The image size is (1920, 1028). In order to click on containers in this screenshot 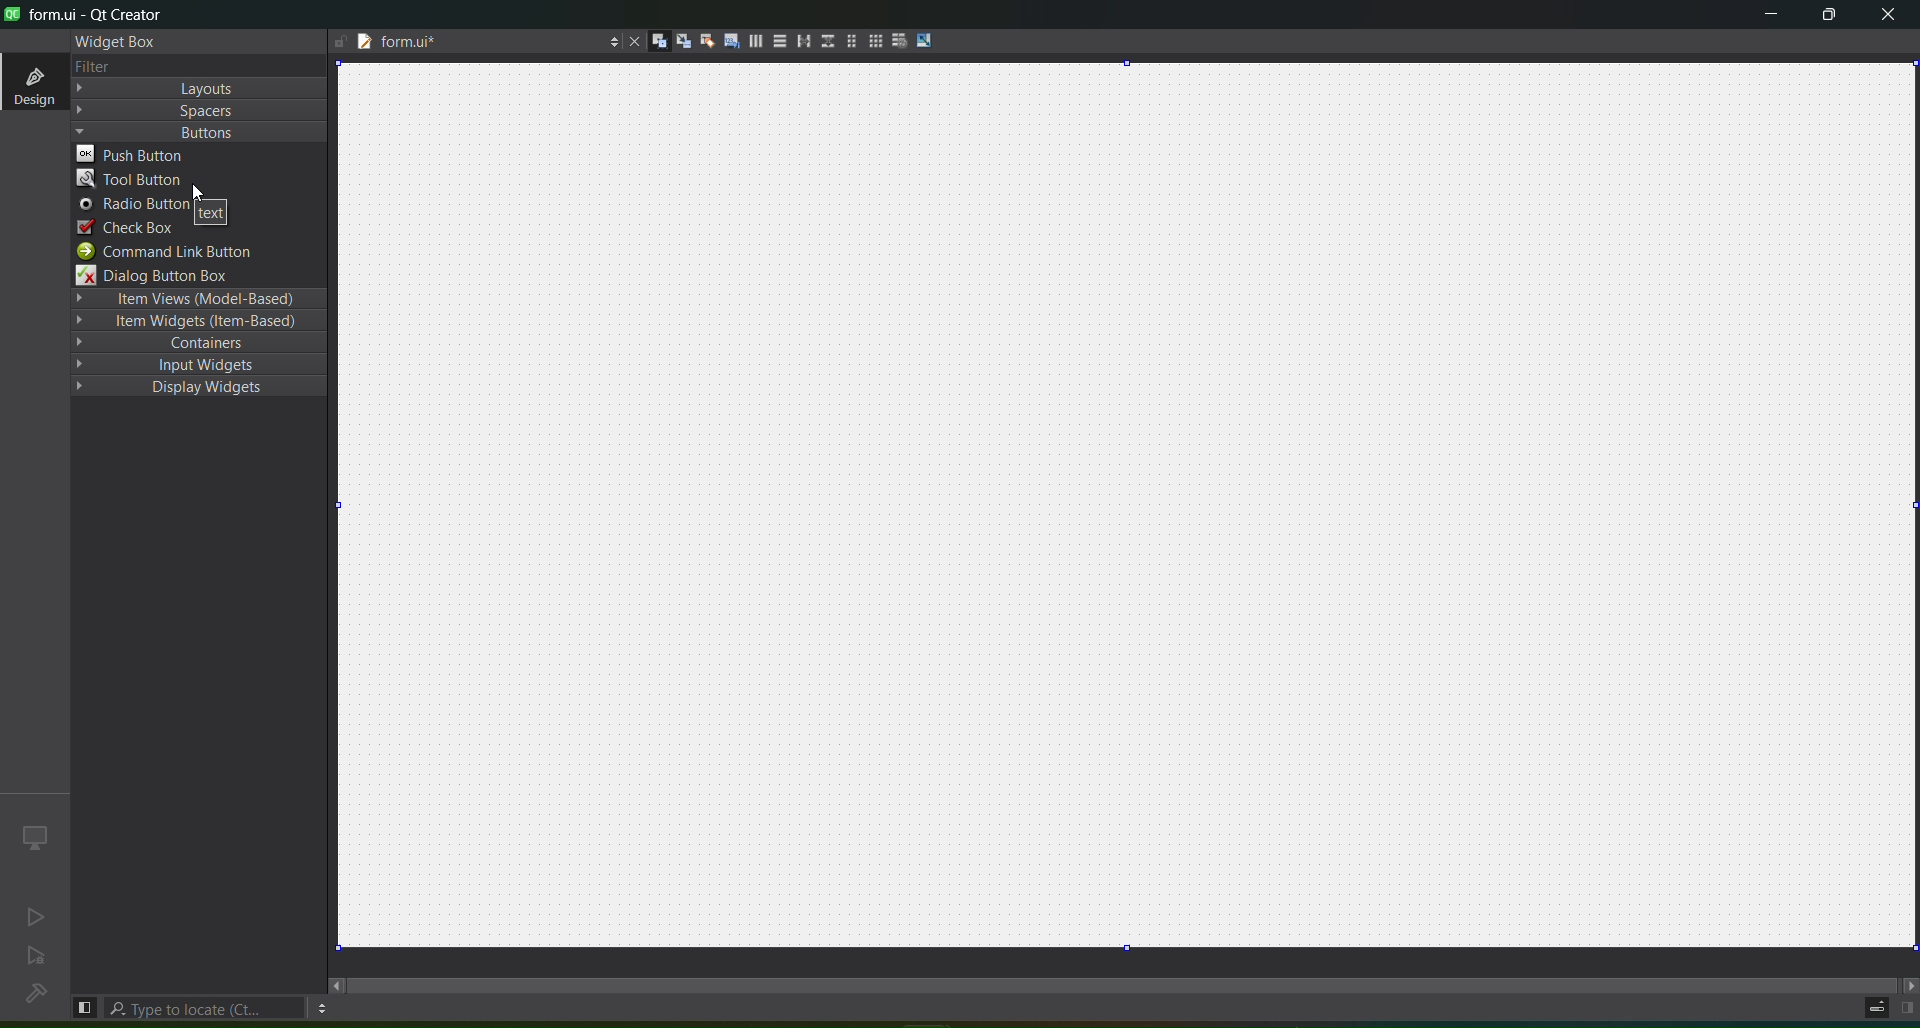, I will do `click(199, 345)`.